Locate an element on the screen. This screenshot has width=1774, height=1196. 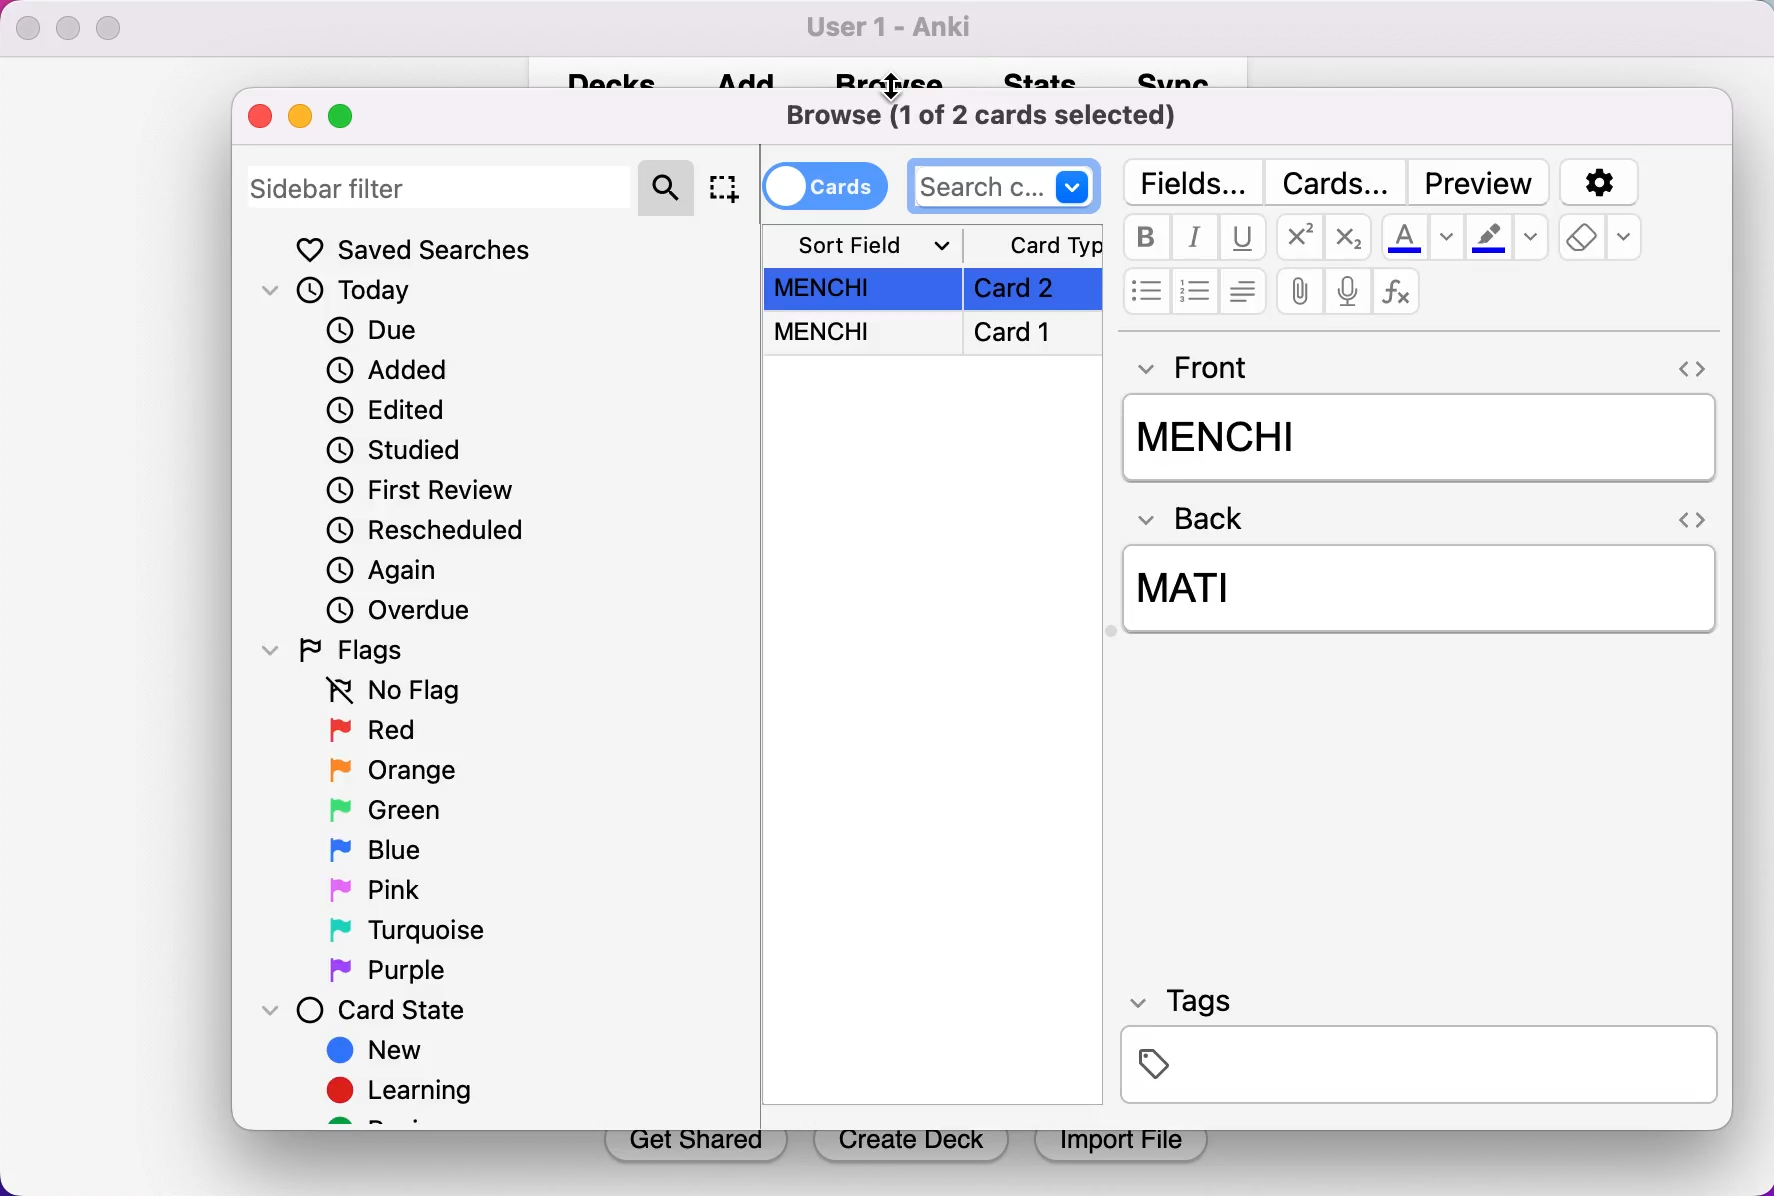
pink is located at coordinates (376, 891).